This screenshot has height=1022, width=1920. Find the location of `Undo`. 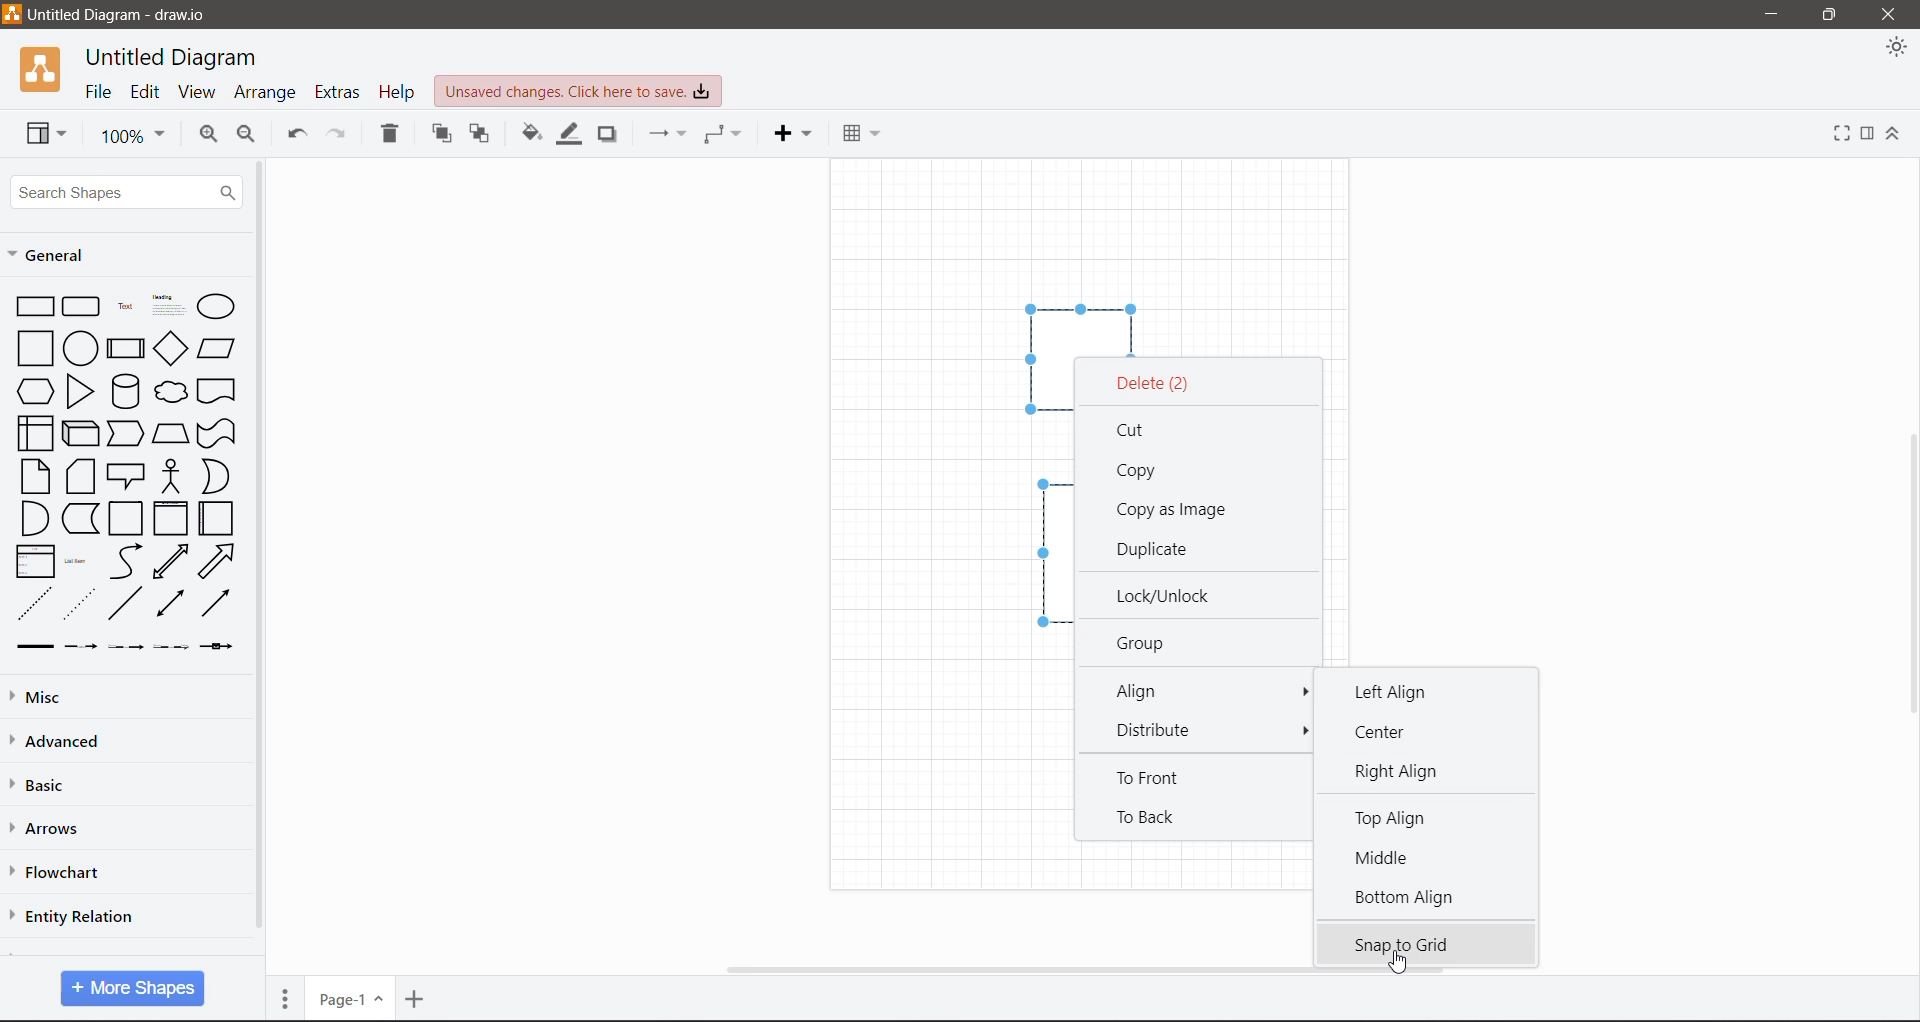

Undo is located at coordinates (297, 134).